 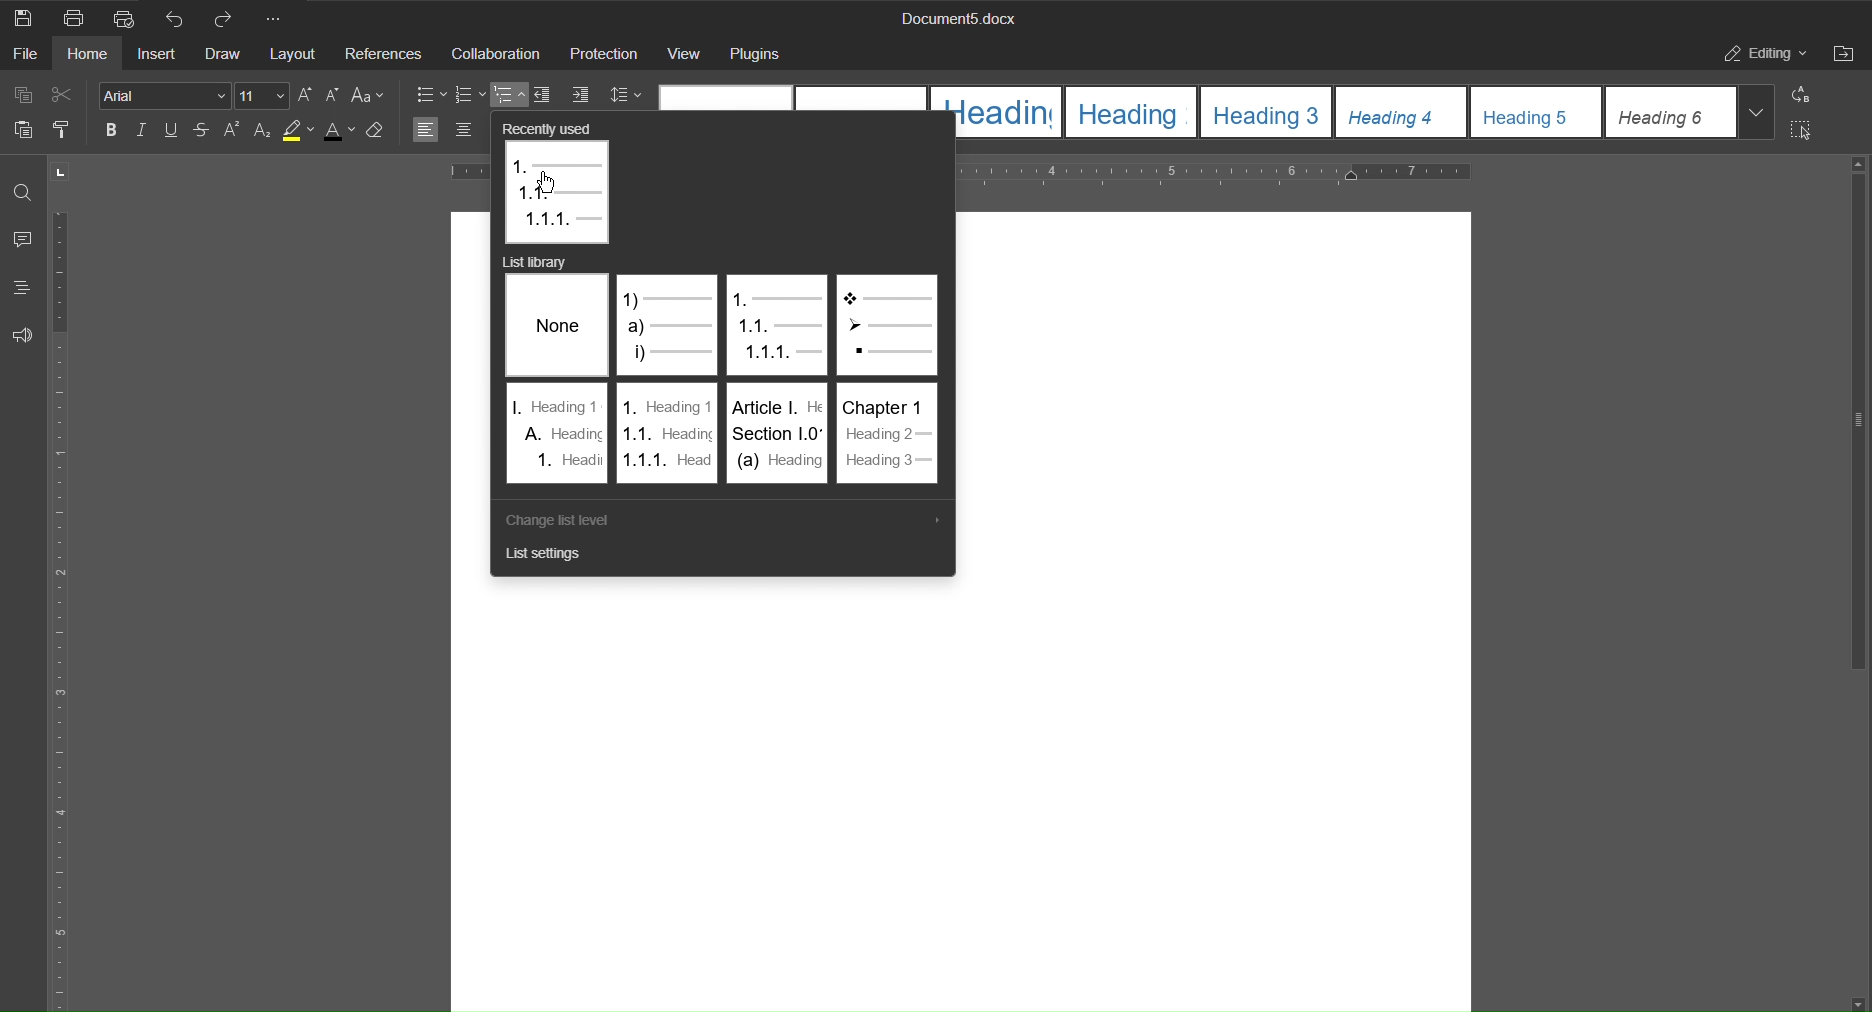 What do you see at coordinates (22, 17) in the screenshot?
I see `Save` at bounding box center [22, 17].